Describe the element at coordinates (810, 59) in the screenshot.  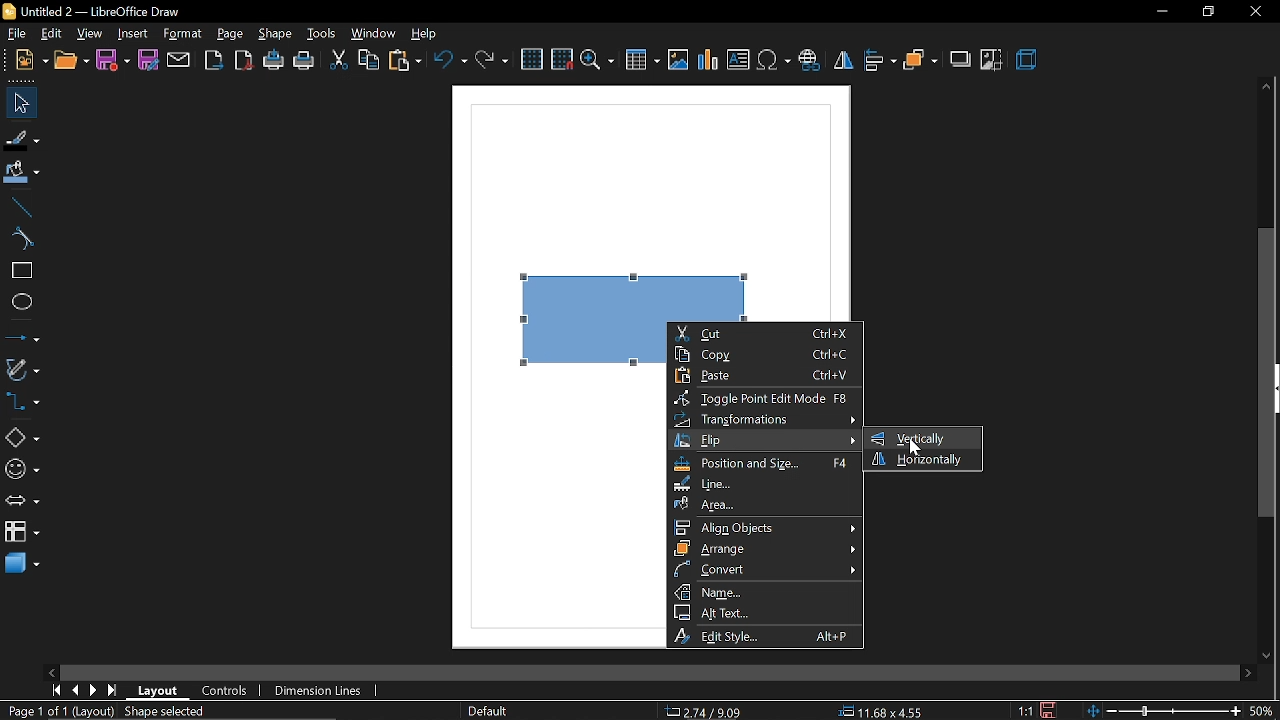
I see `insert hyperlink` at that location.